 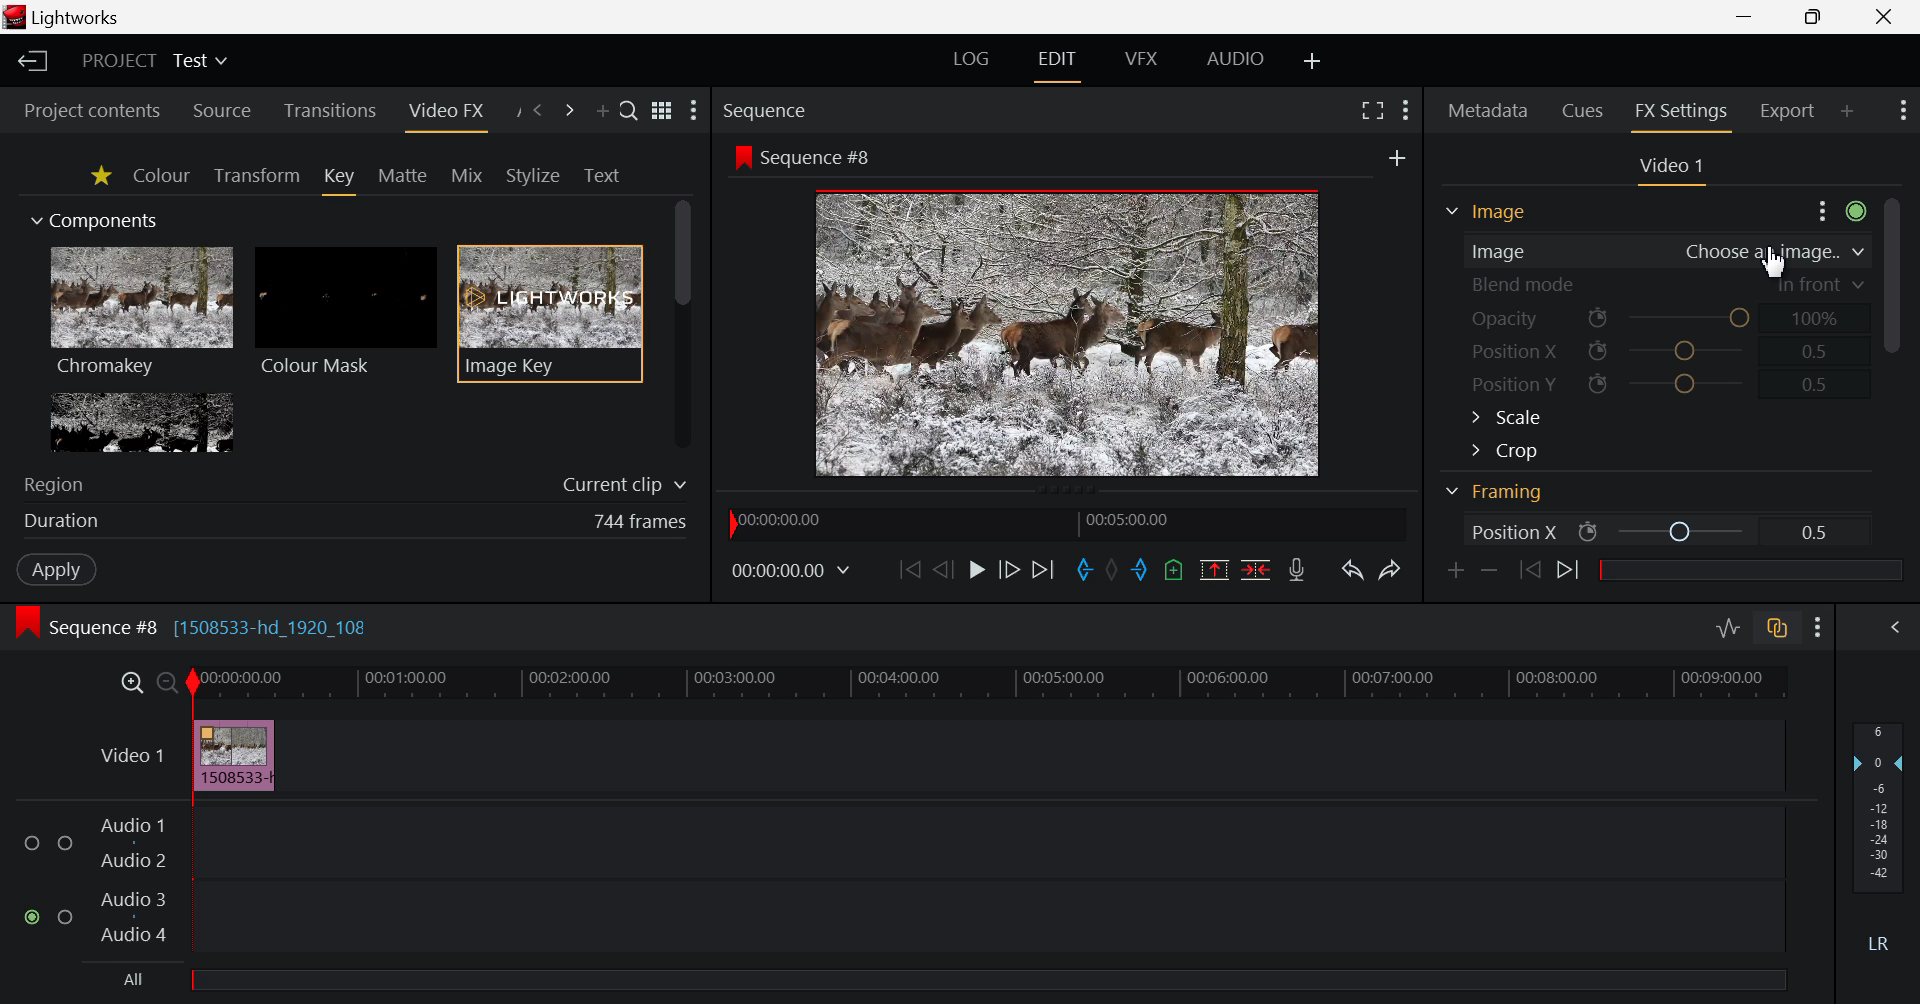 What do you see at coordinates (1818, 534) in the screenshot?
I see `0.5` at bounding box center [1818, 534].